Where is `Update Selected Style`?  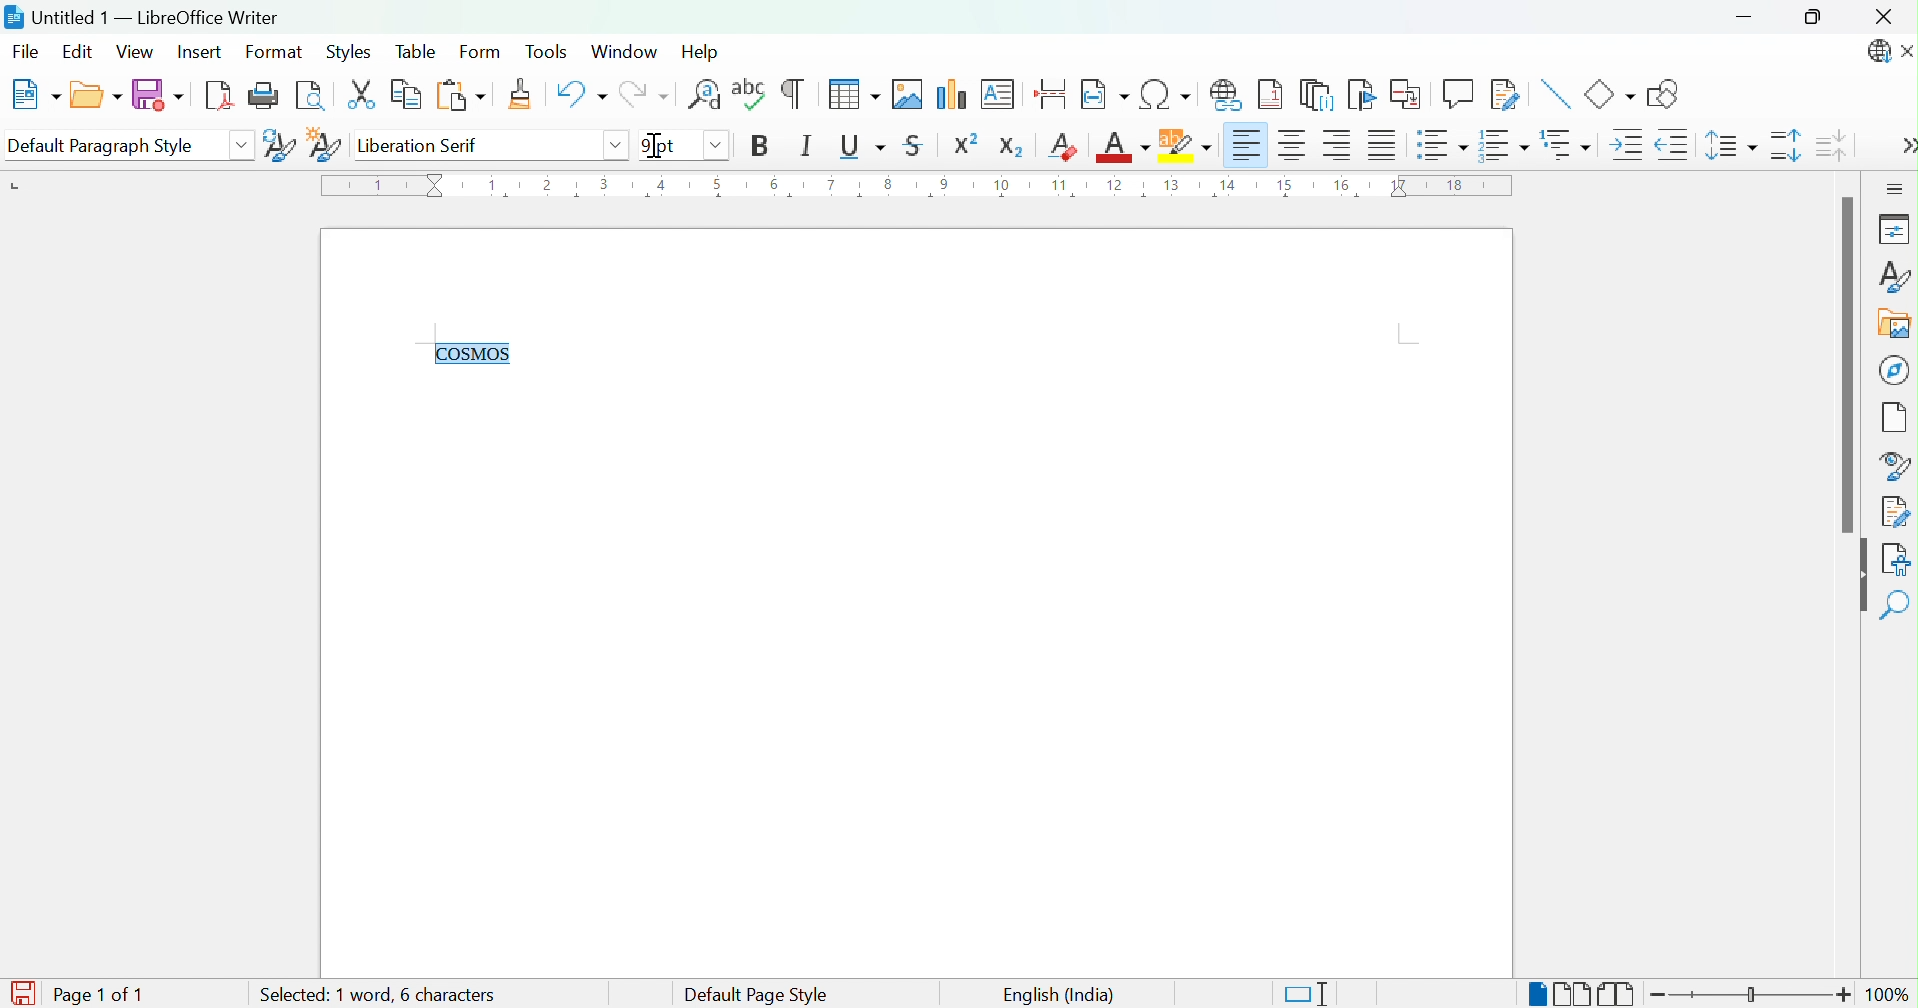
Update Selected Style is located at coordinates (277, 144).